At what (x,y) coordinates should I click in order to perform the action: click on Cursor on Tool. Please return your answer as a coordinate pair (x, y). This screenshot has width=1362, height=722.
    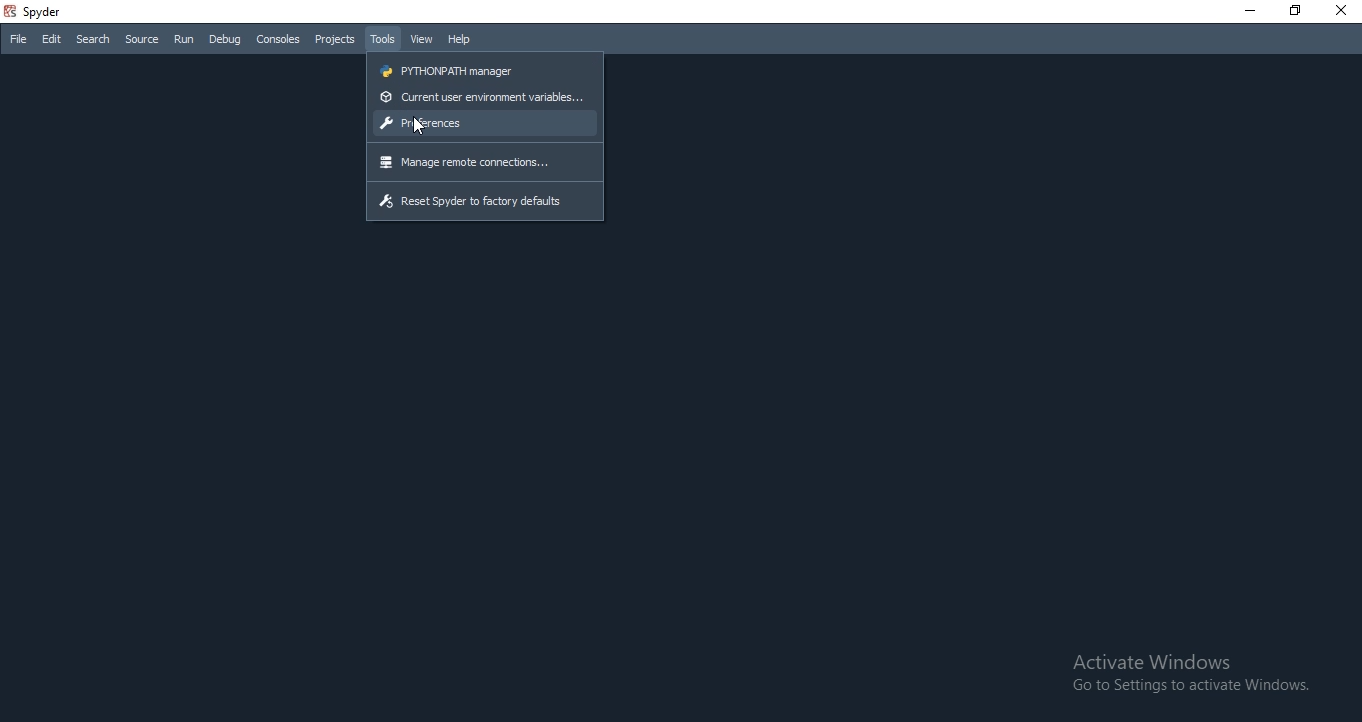
    Looking at the image, I should click on (417, 127).